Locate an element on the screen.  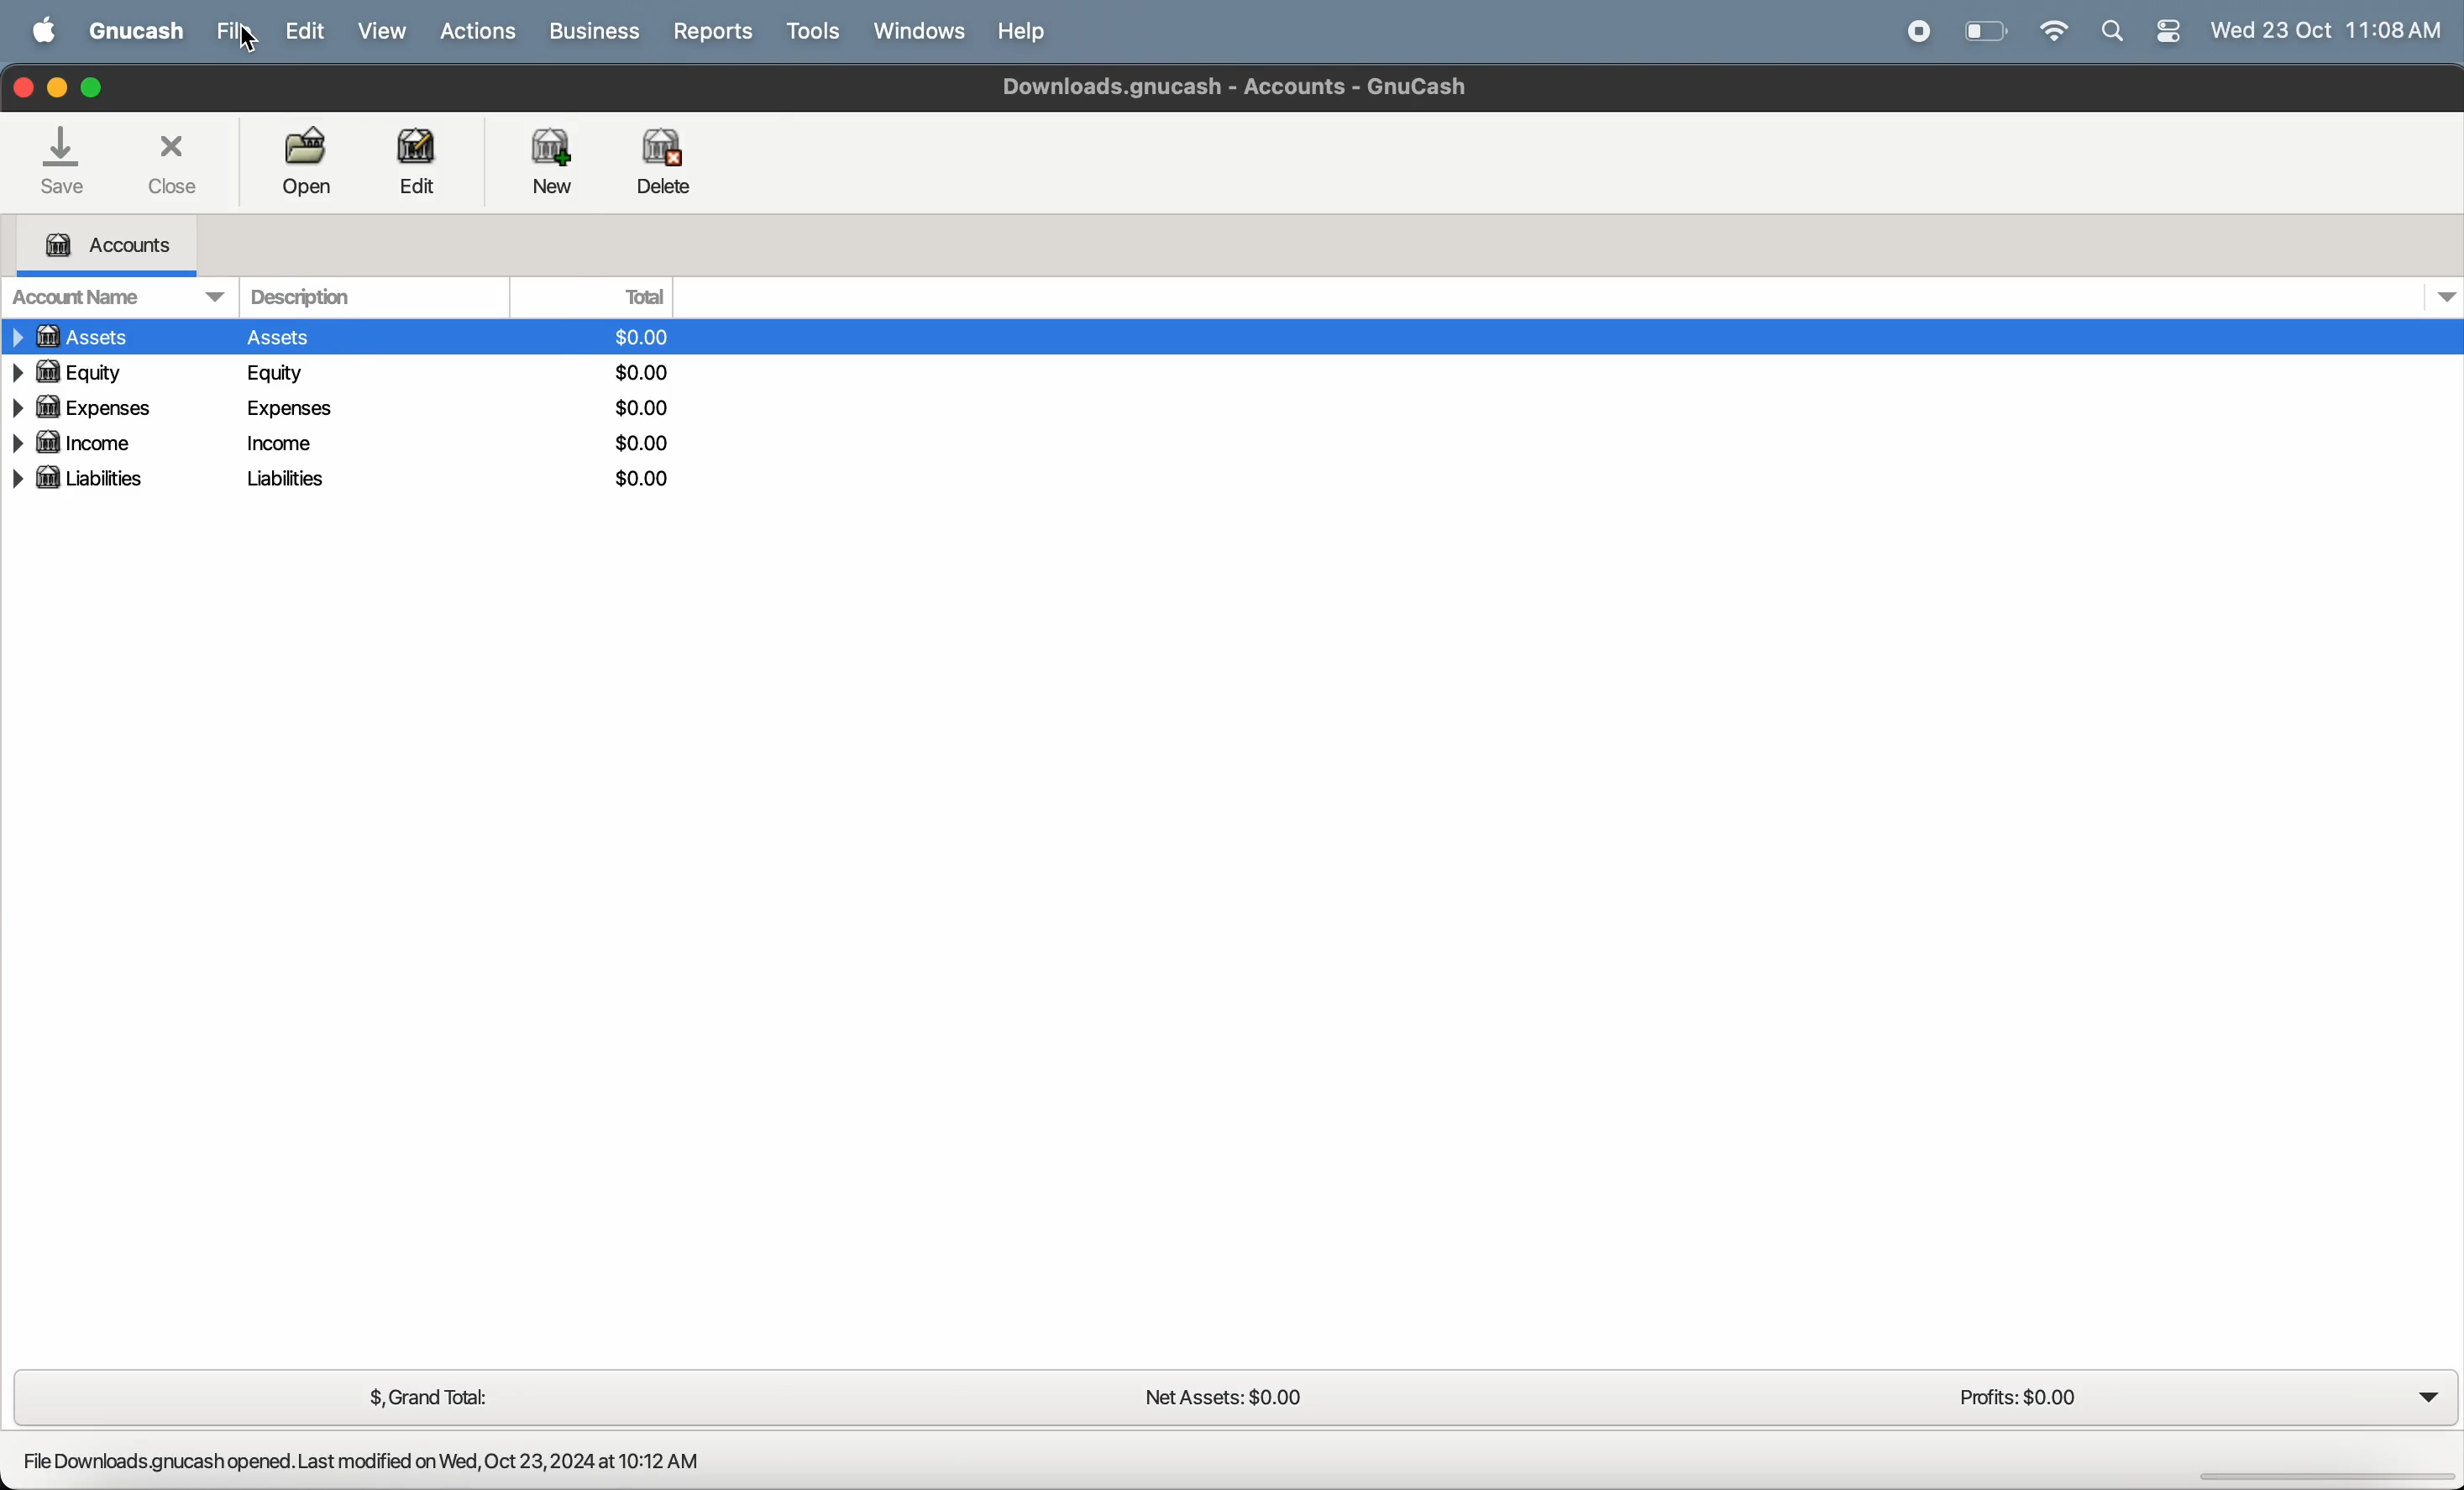
equity is located at coordinates (278, 379).